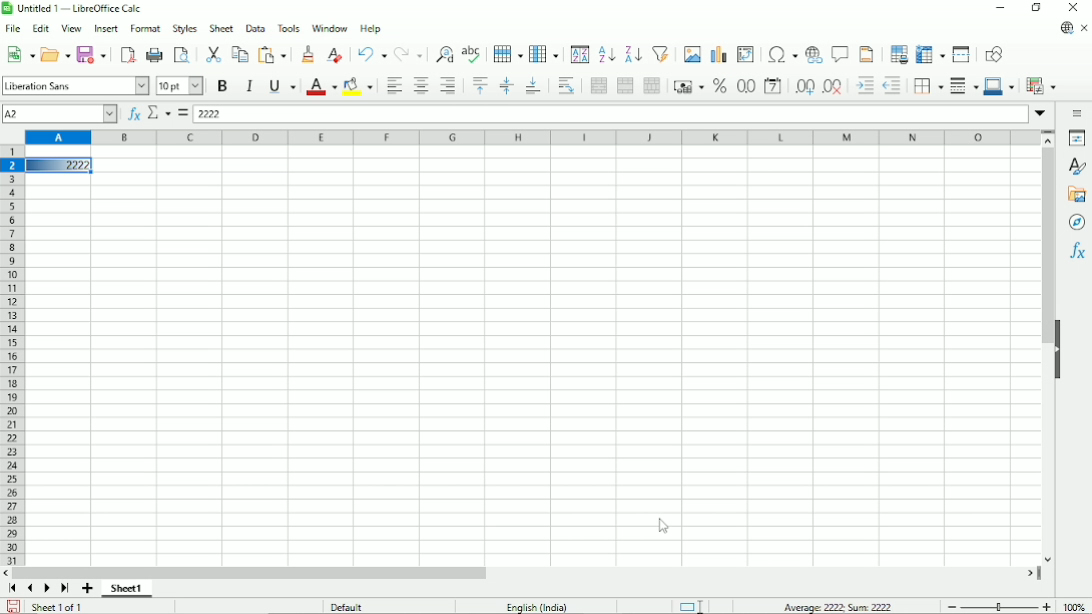 This screenshot has width=1092, height=614. What do you see at coordinates (505, 86) in the screenshot?
I see `Center vertically` at bounding box center [505, 86].